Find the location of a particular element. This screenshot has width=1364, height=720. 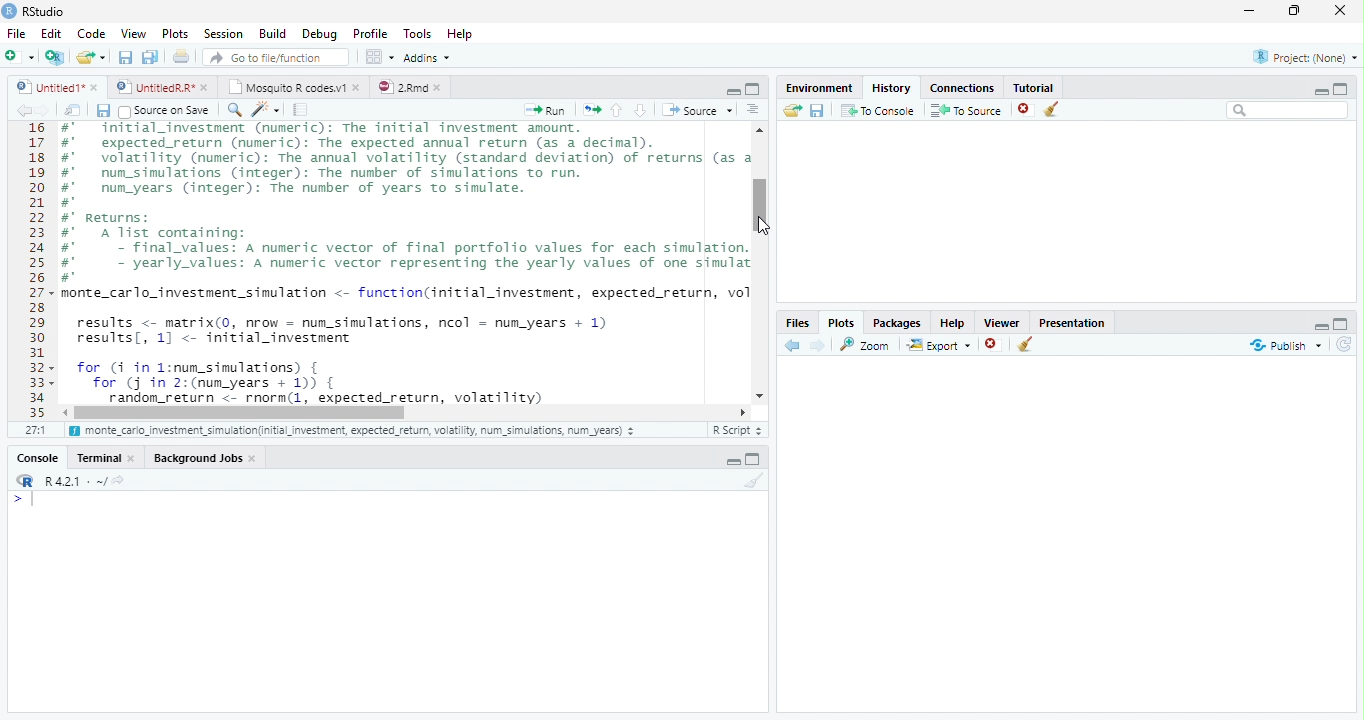

Full Height is located at coordinates (1342, 87).